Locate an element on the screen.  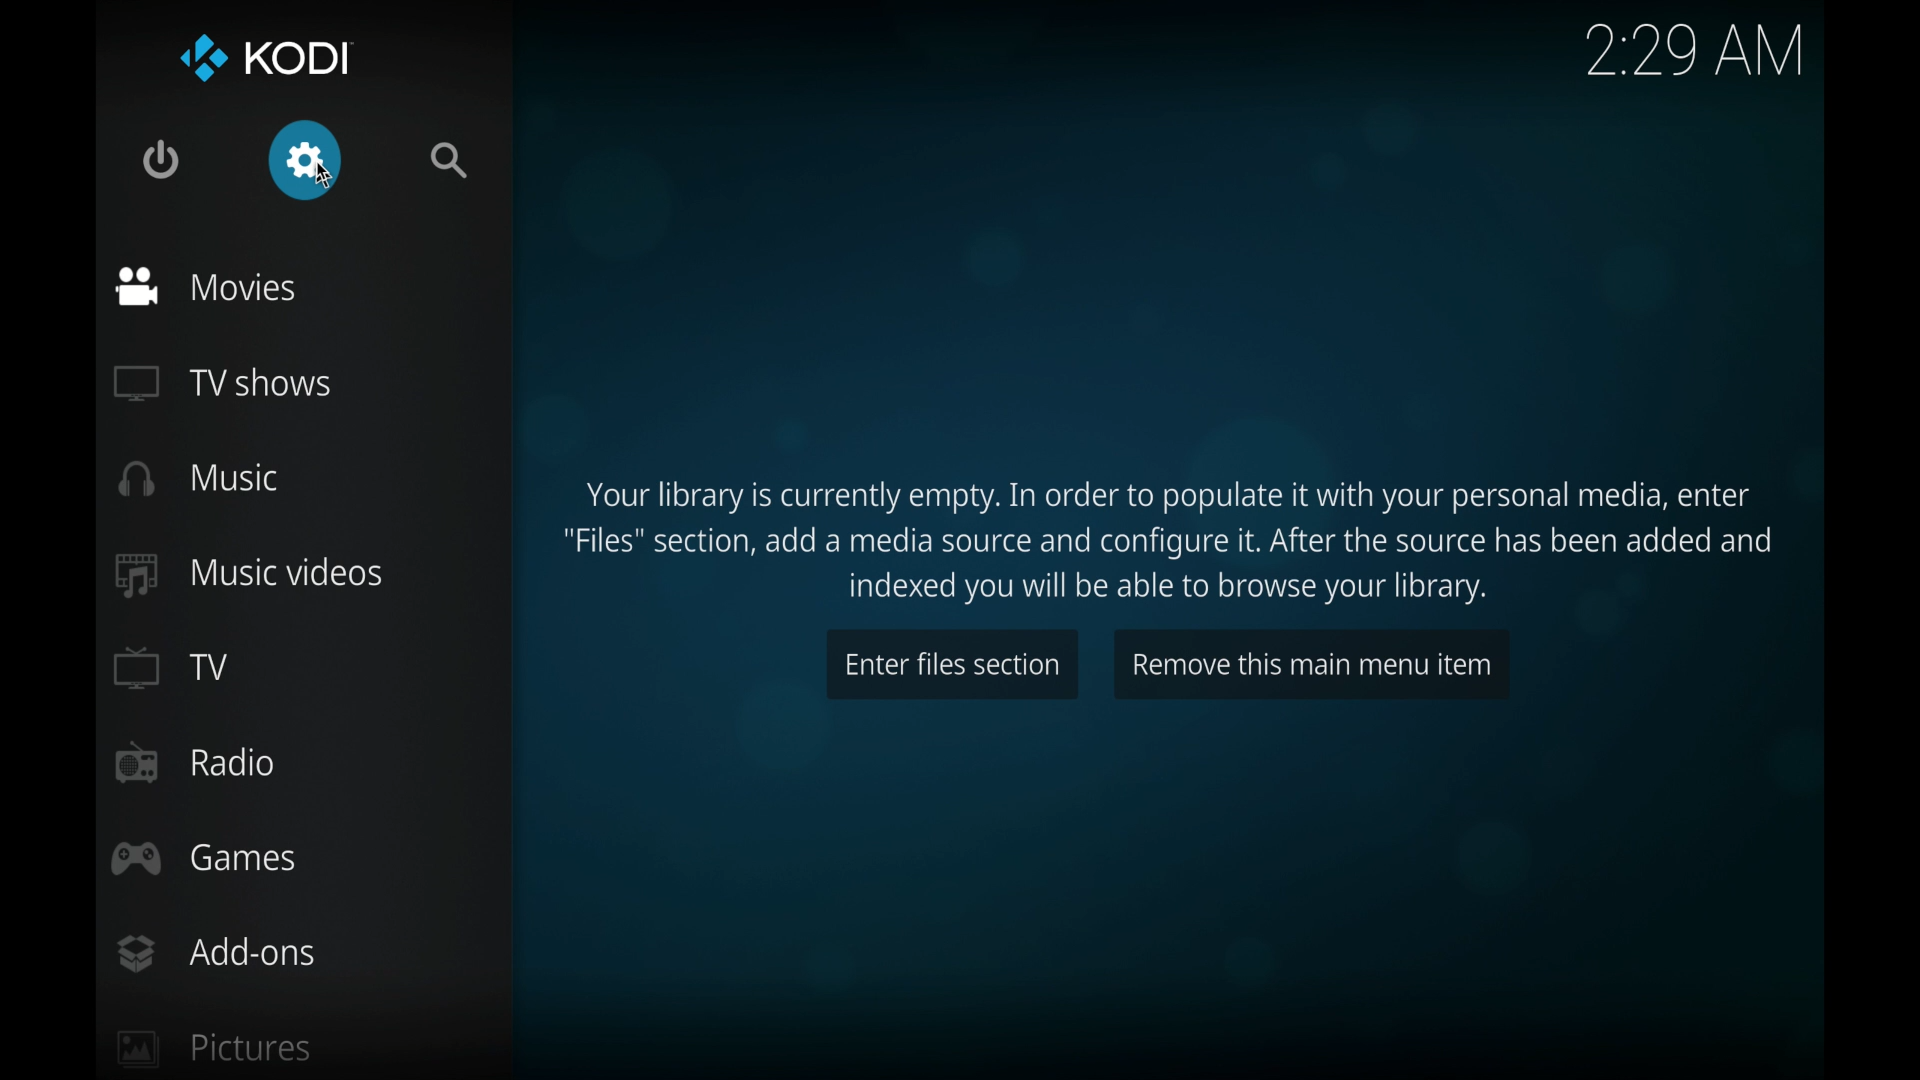
kodi logo is located at coordinates (203, 63).